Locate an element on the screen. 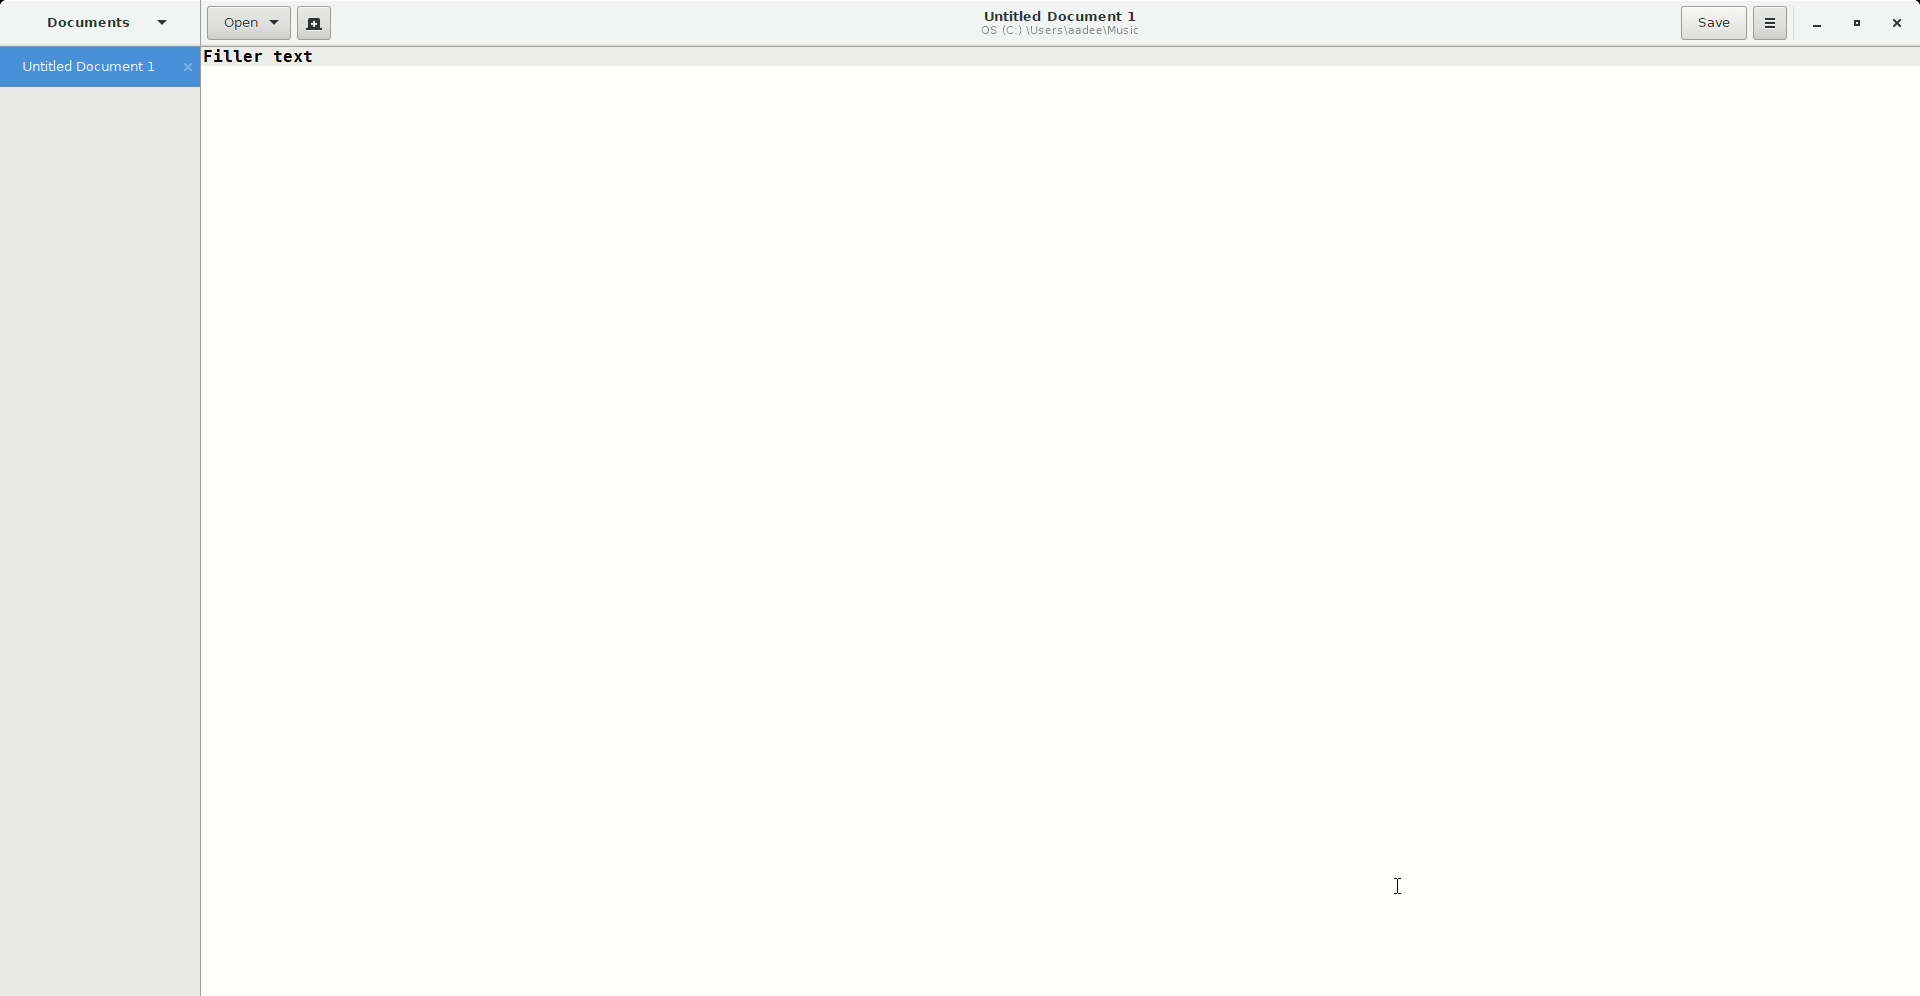 The width and height of the screenshot is (1920, 996). Restore is located at coordinates (1853, 24).